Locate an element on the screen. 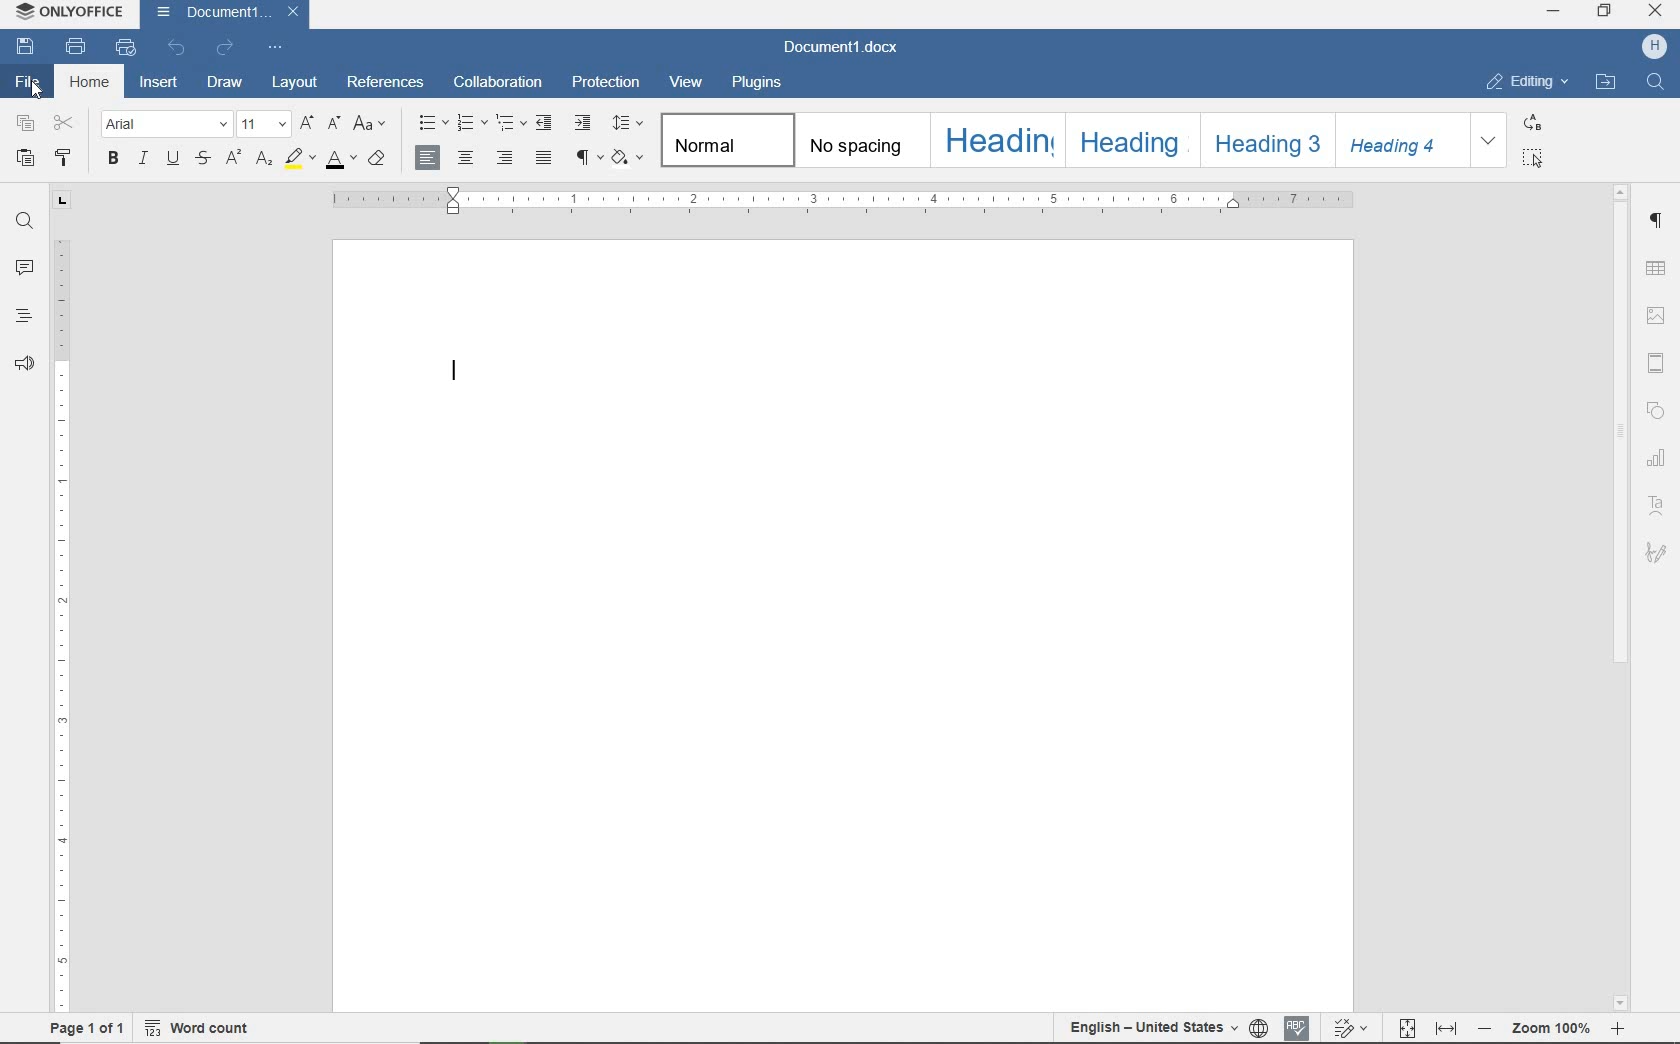 This screenshot has width=1680, height=1044. headings is located at coordinates (23, 315).